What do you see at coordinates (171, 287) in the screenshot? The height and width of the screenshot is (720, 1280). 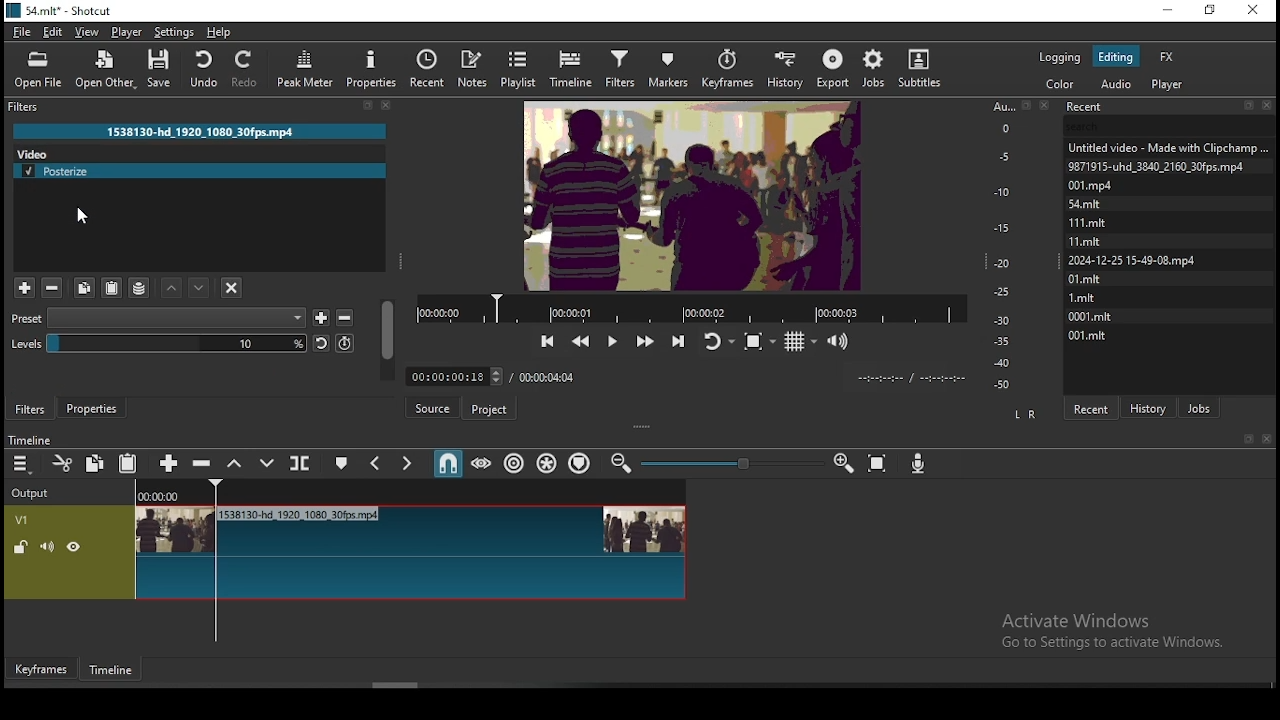 I see `move filter ` at bounding box center [171, 287].